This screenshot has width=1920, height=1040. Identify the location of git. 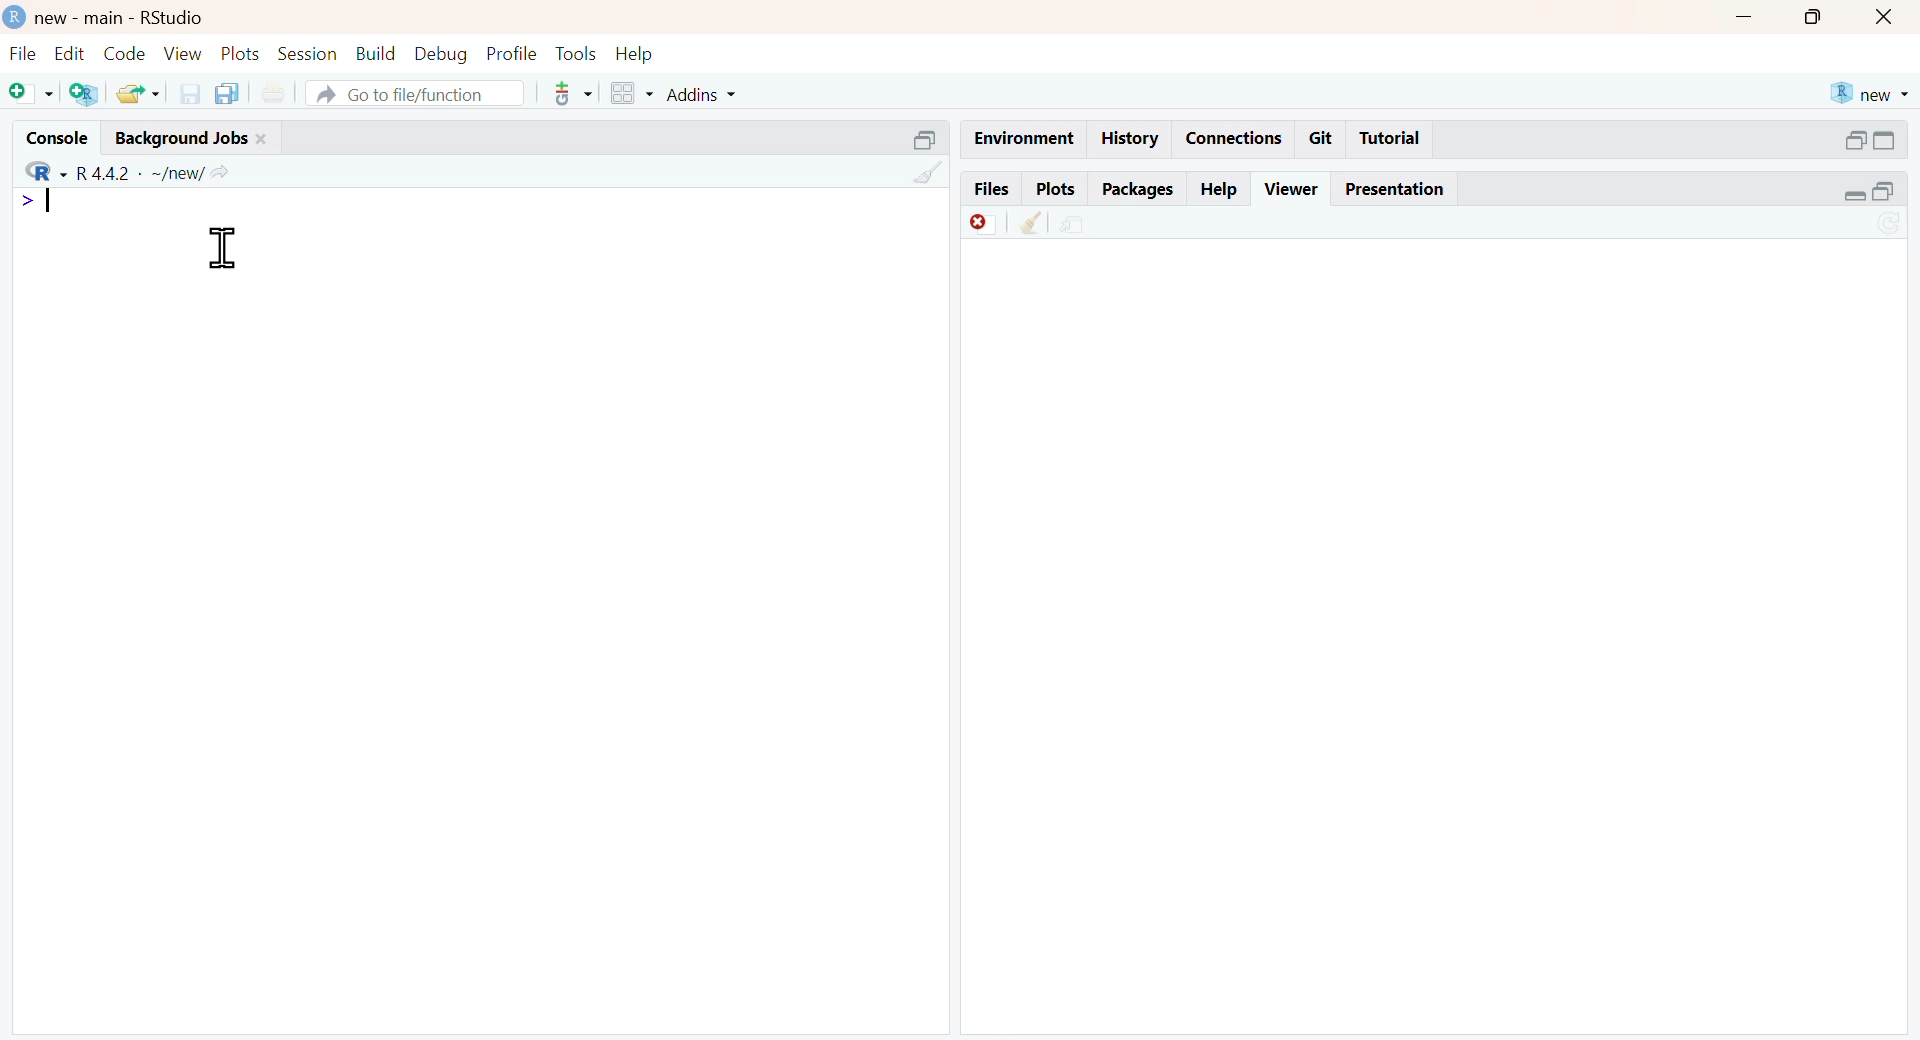
(1323, 139).